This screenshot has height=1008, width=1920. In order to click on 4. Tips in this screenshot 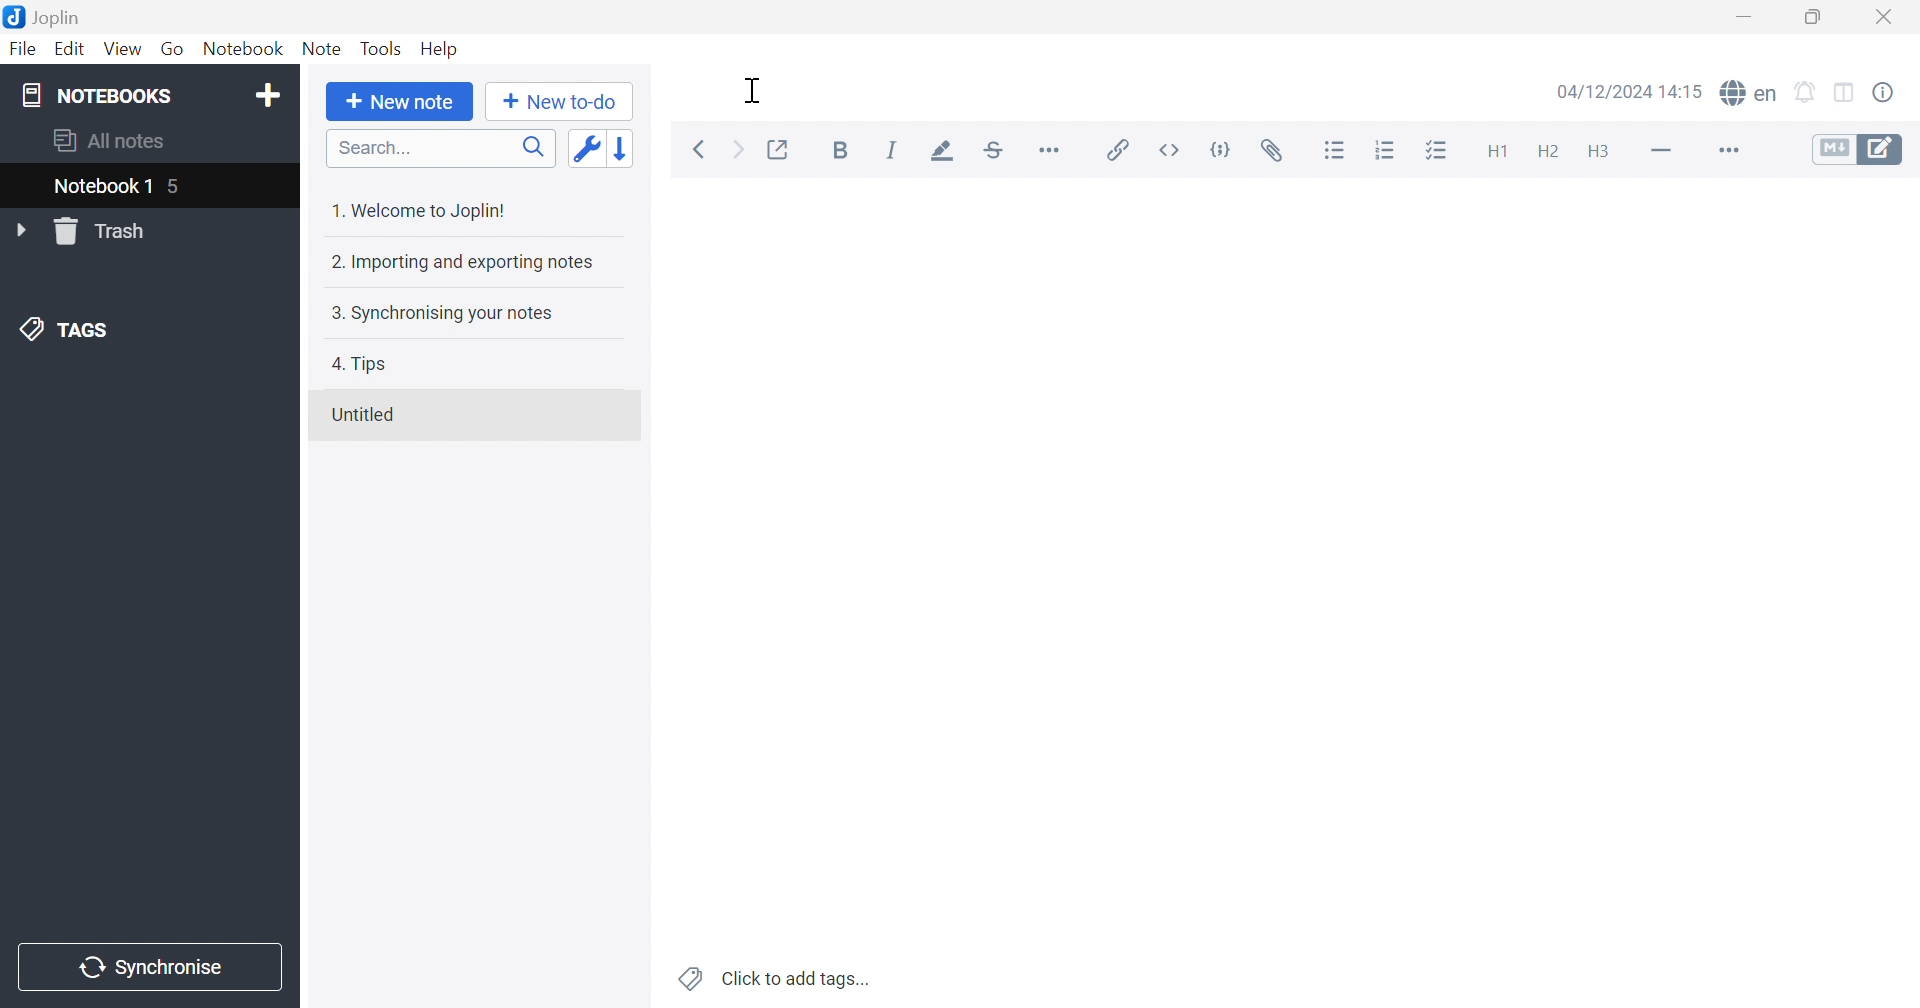, I will do `click(360, 364)`.